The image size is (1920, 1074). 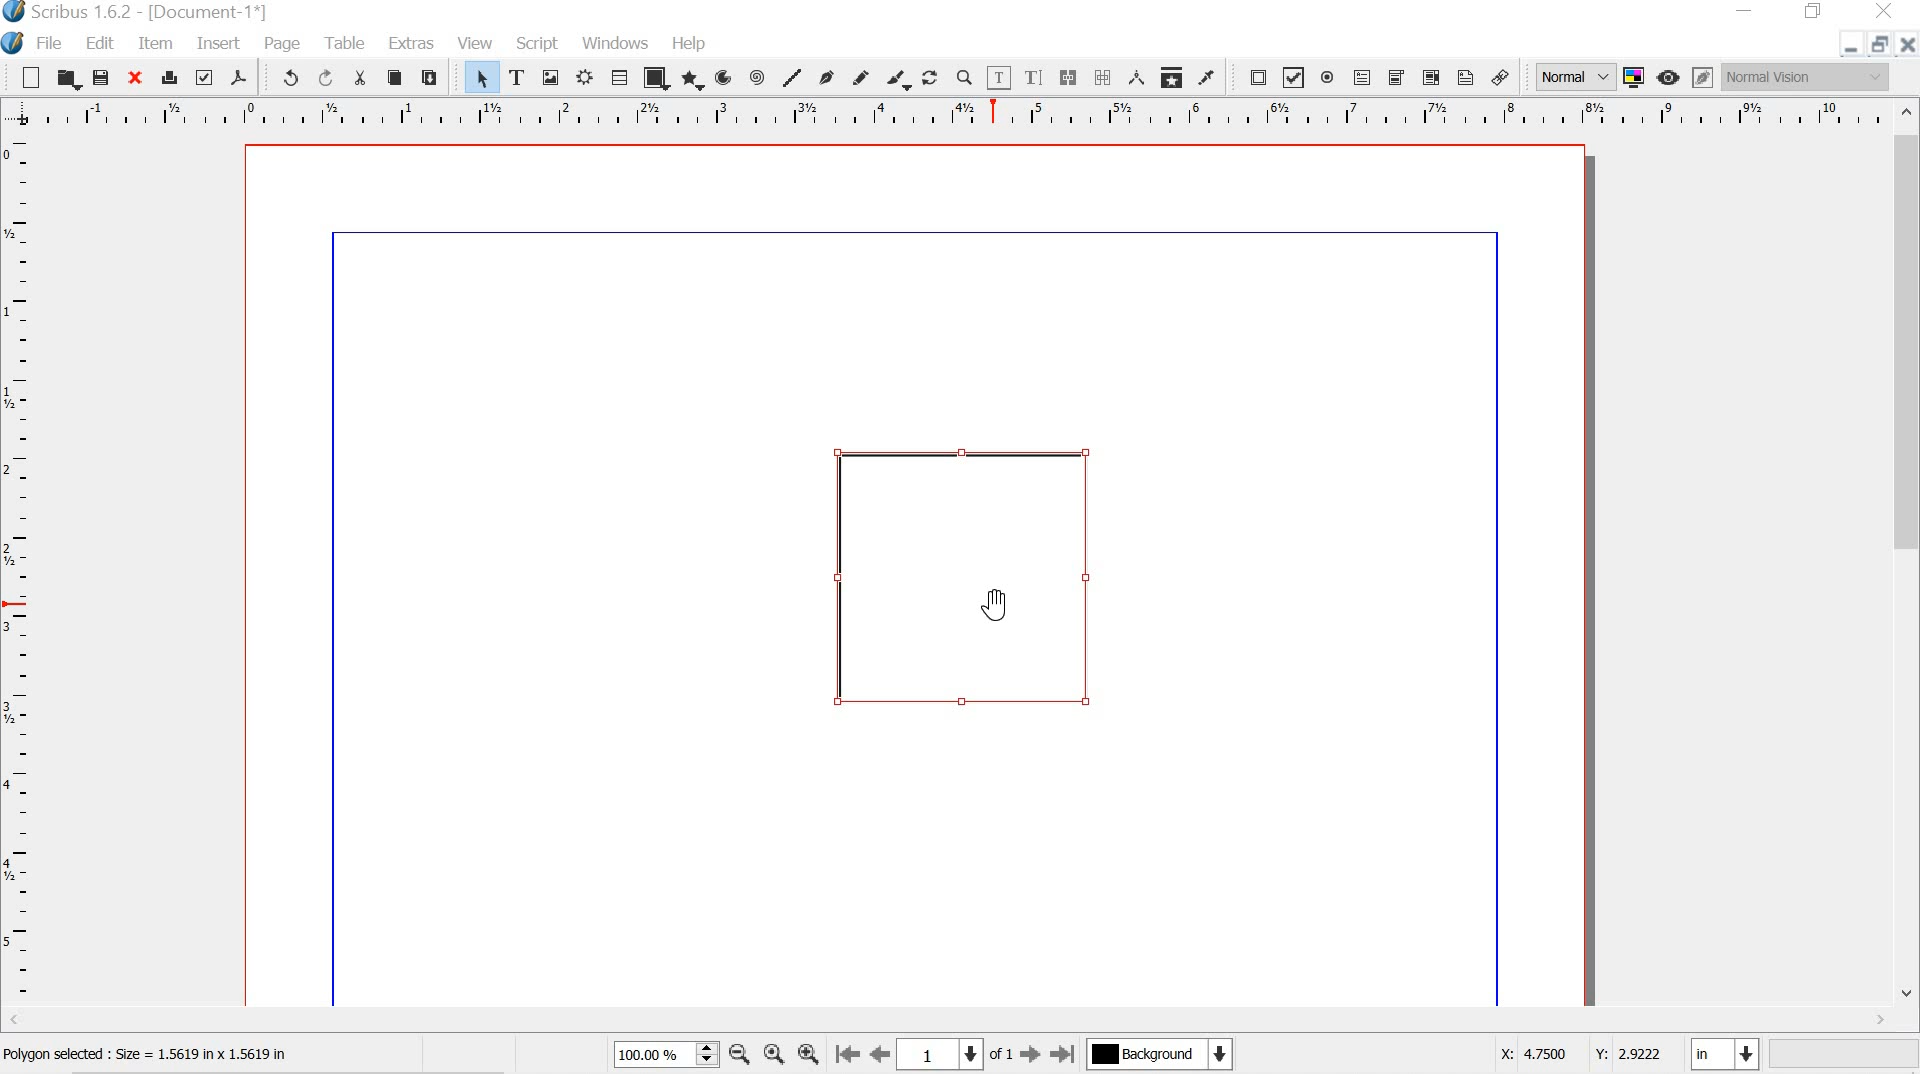 I want to click on help, so click(x=686, y=41).